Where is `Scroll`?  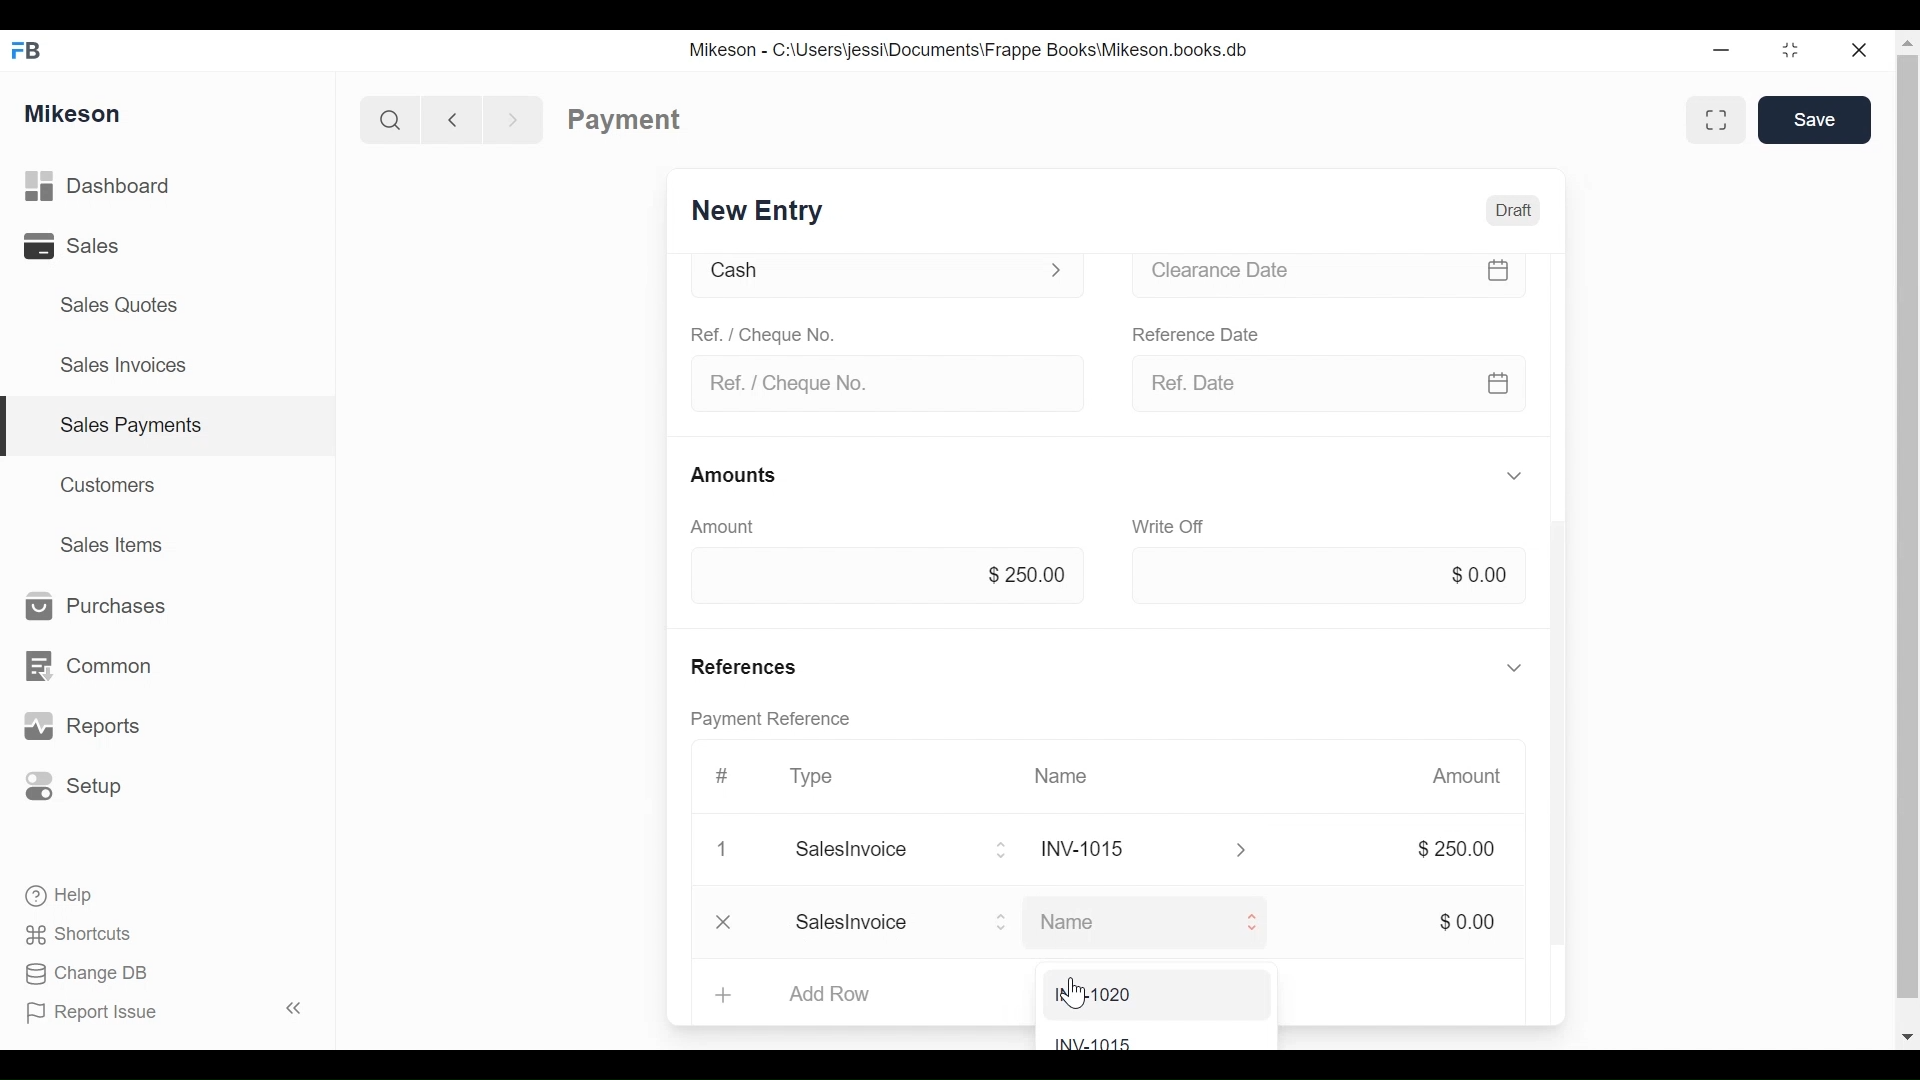 Scroll is located at coordinates (1907, 540).